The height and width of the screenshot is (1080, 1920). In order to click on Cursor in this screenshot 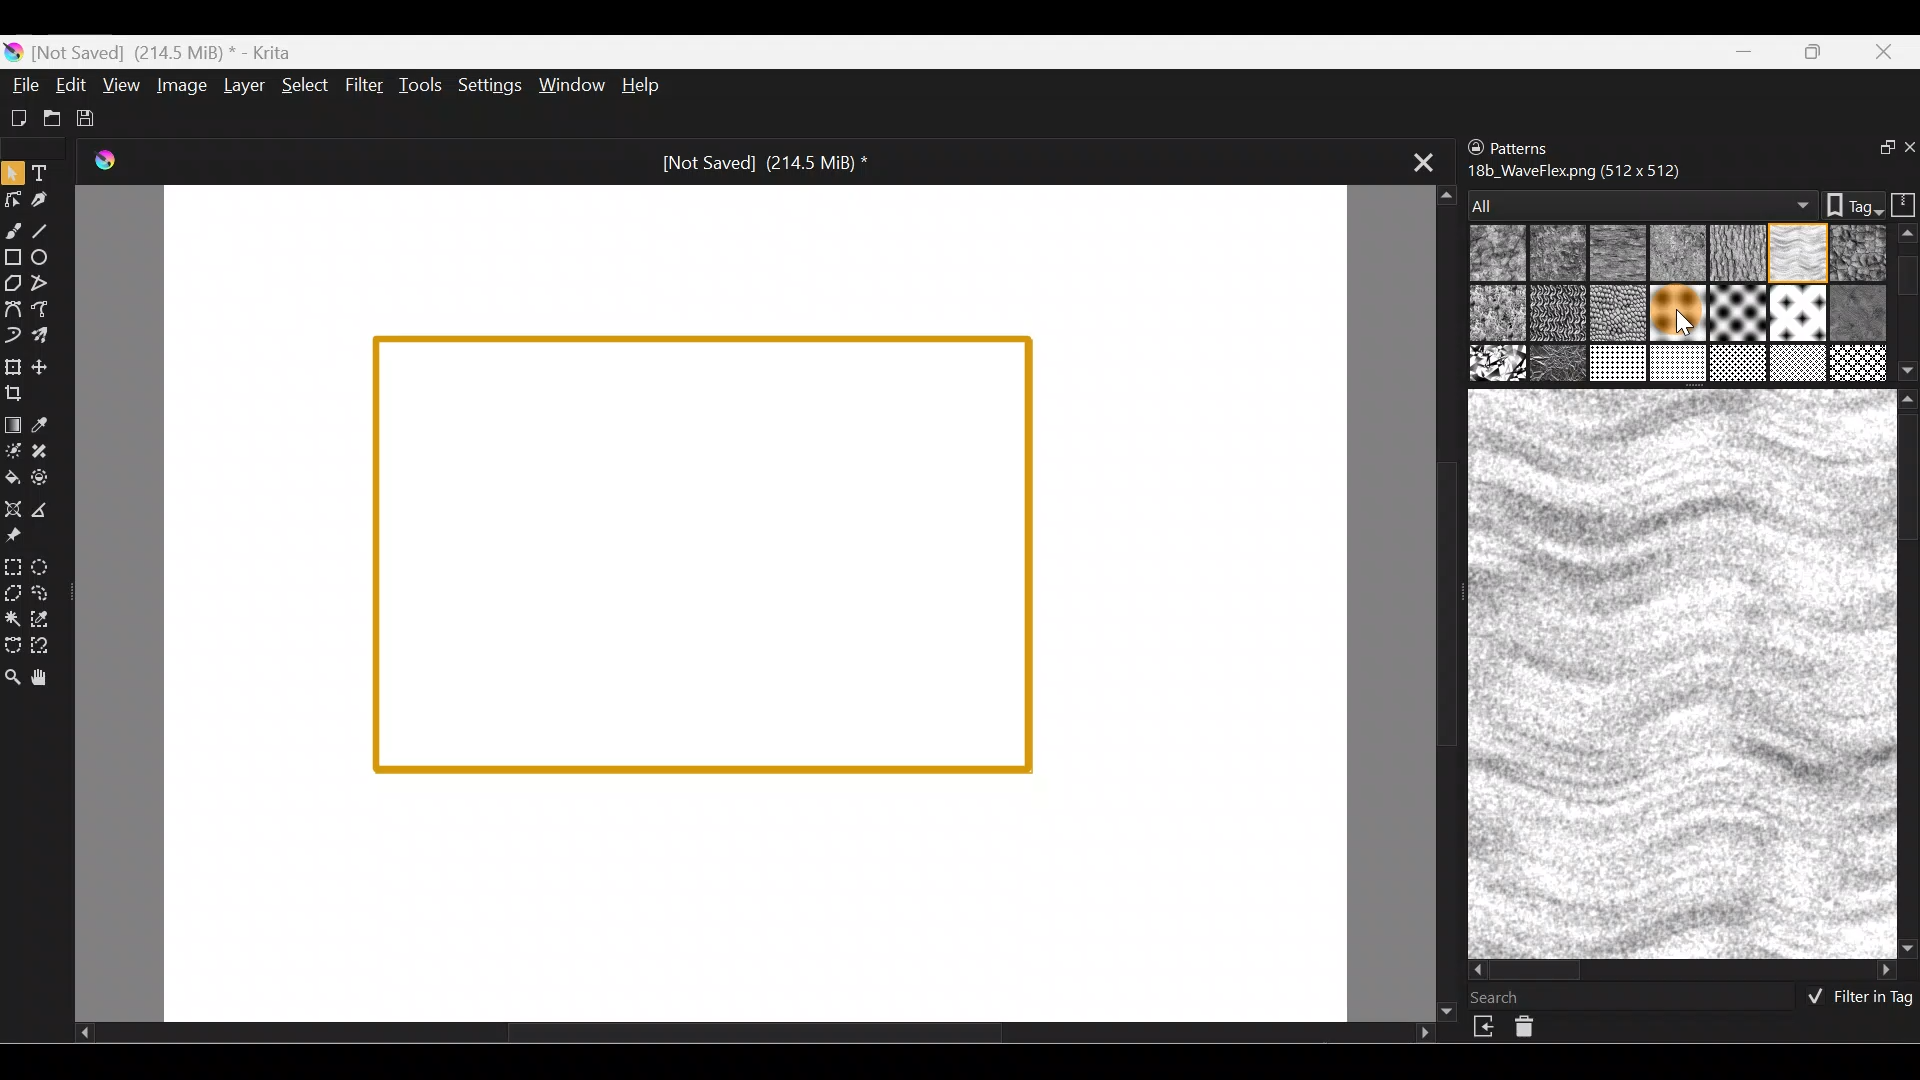, I will do `click(1672, 318)`.